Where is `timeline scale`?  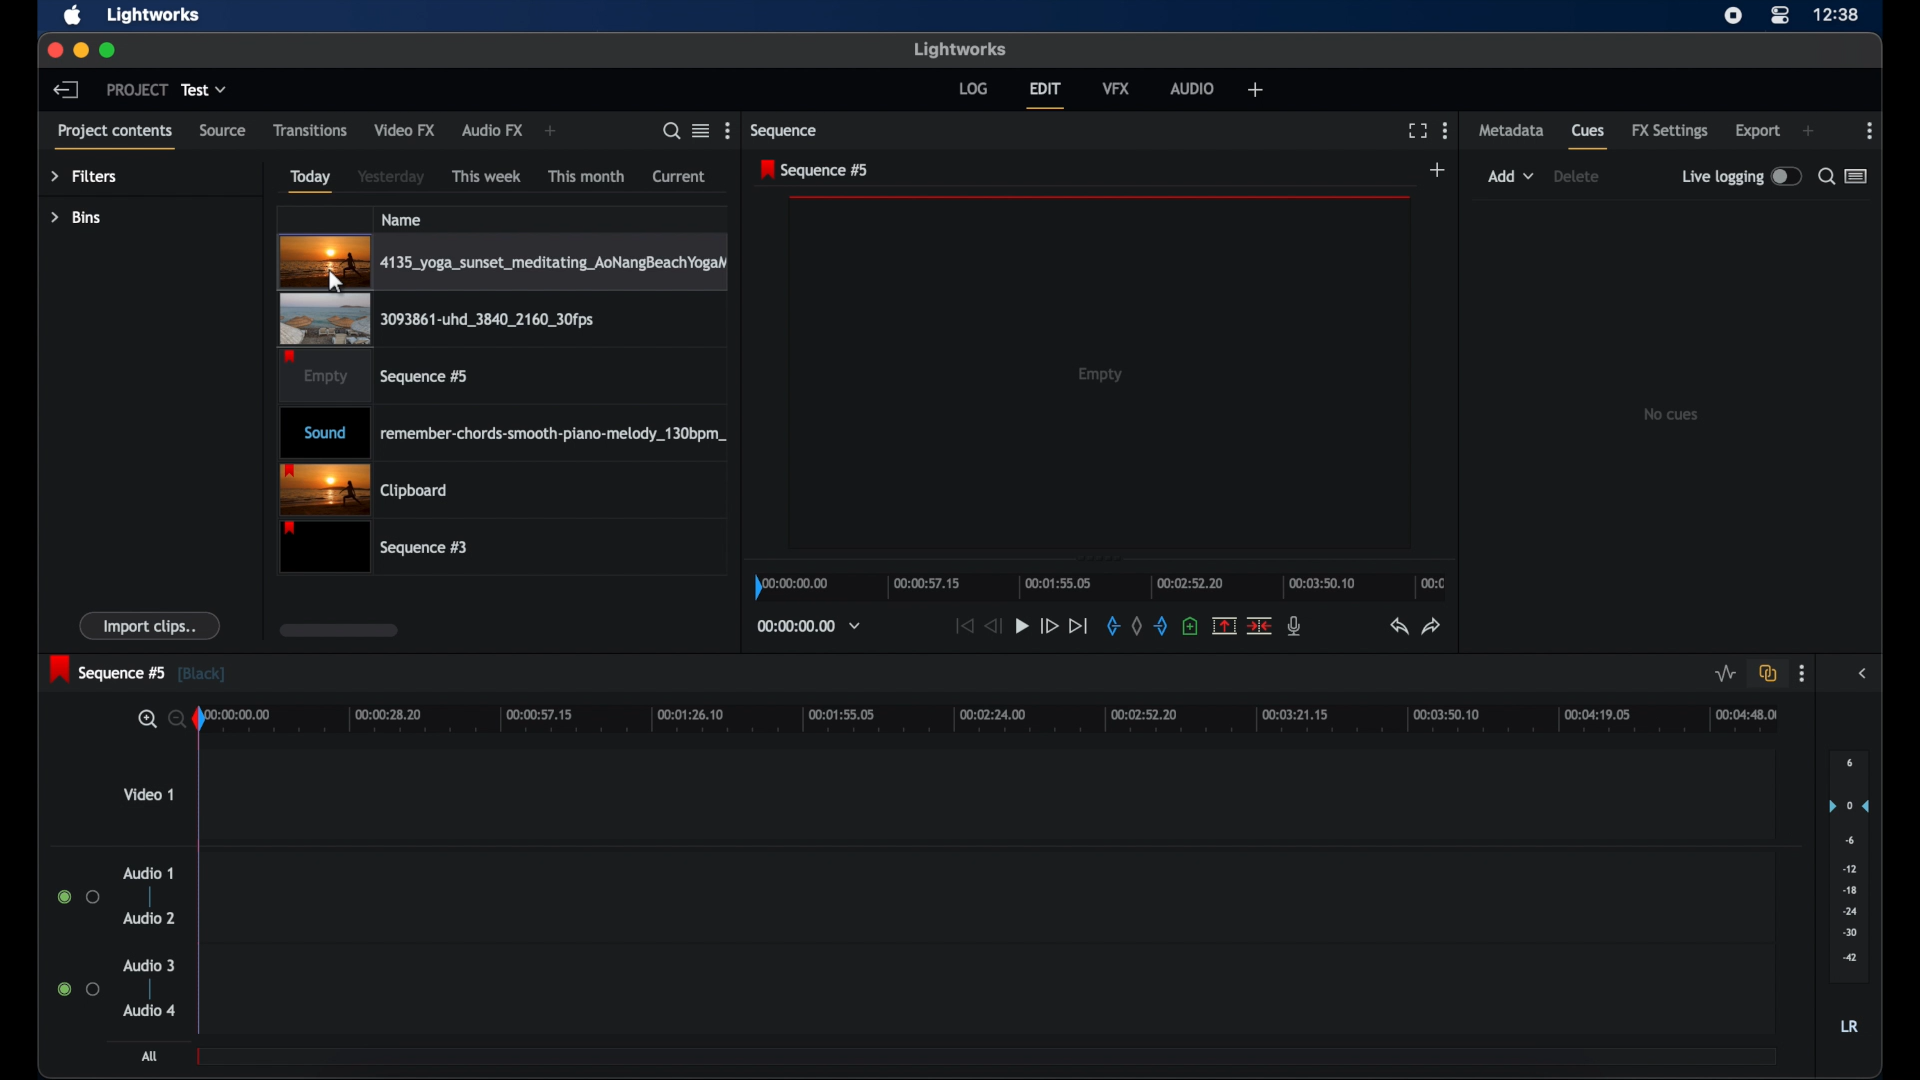 timeline scale is located at coordinates (1006, 718).